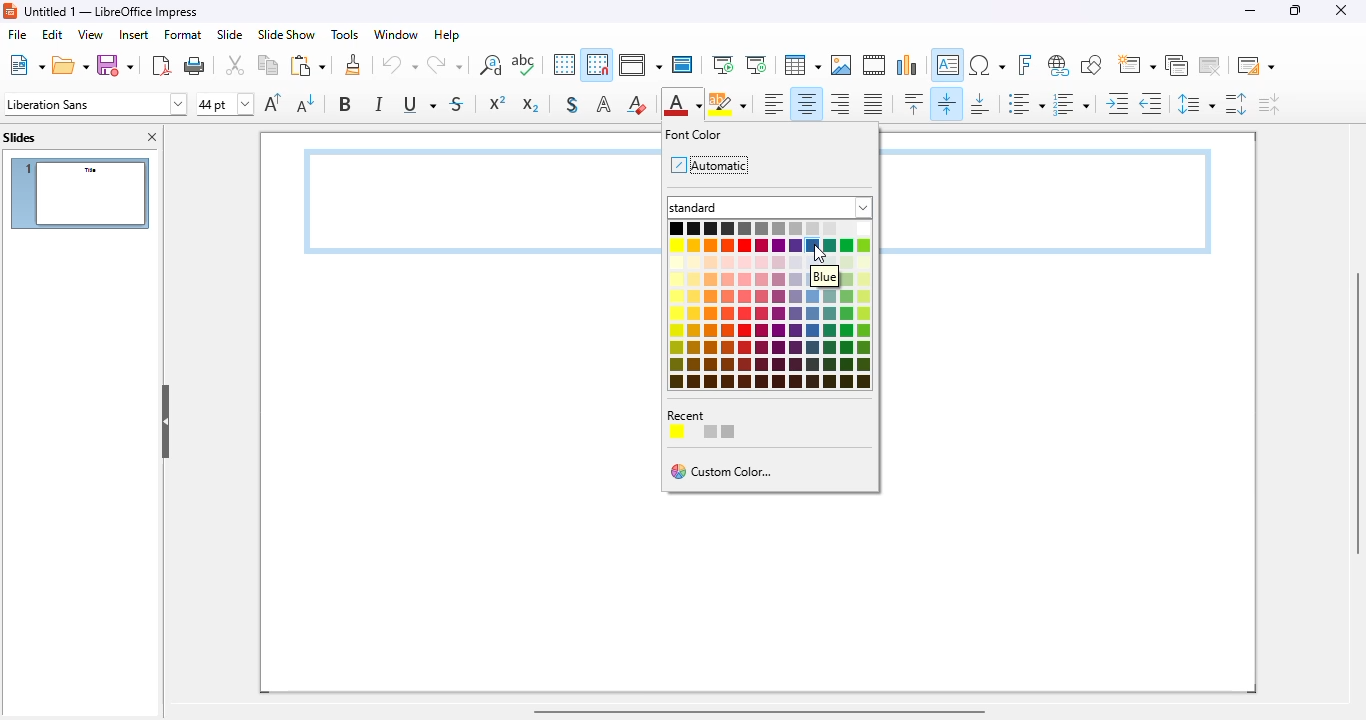 The image size is (1366, 720). Describe the element at coordinates (524, 64) in the screenshot. I see `spelling` at that location.